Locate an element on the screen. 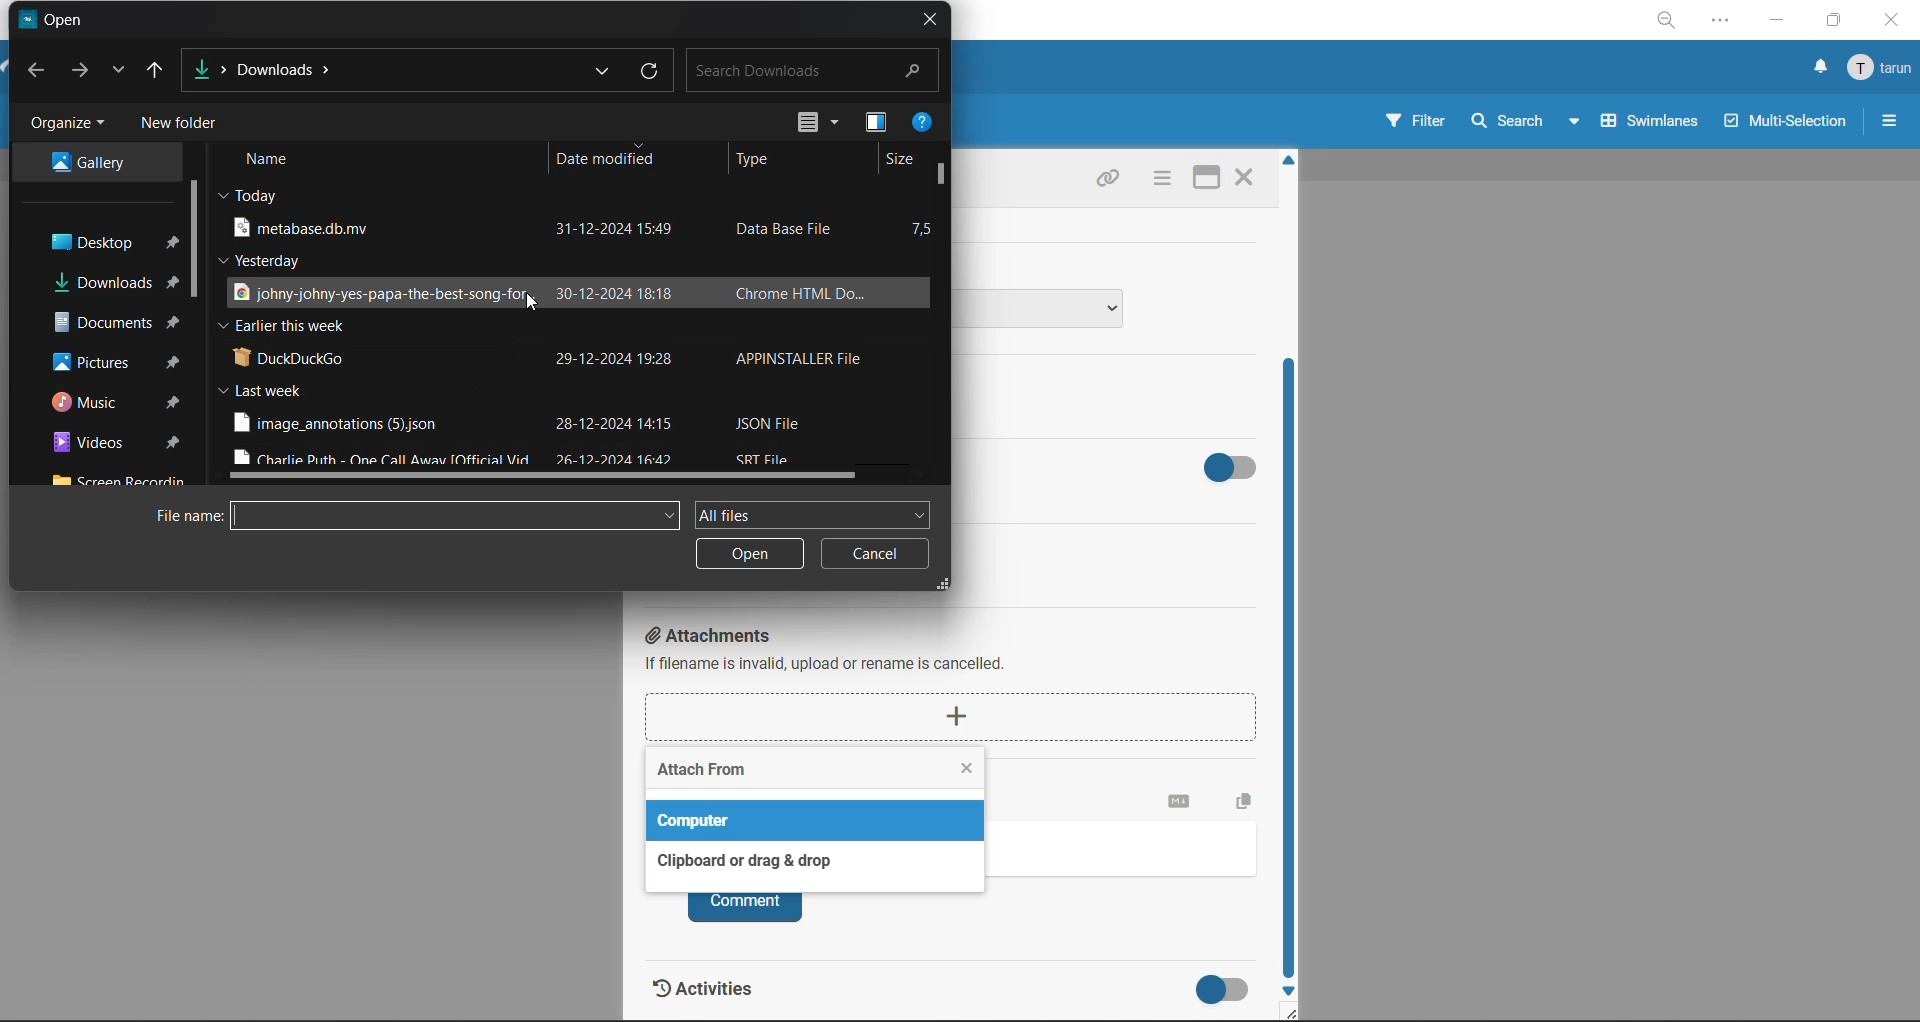 This screenshot has height=1022, width=1920. cancel is located at coordinates (875, 559).